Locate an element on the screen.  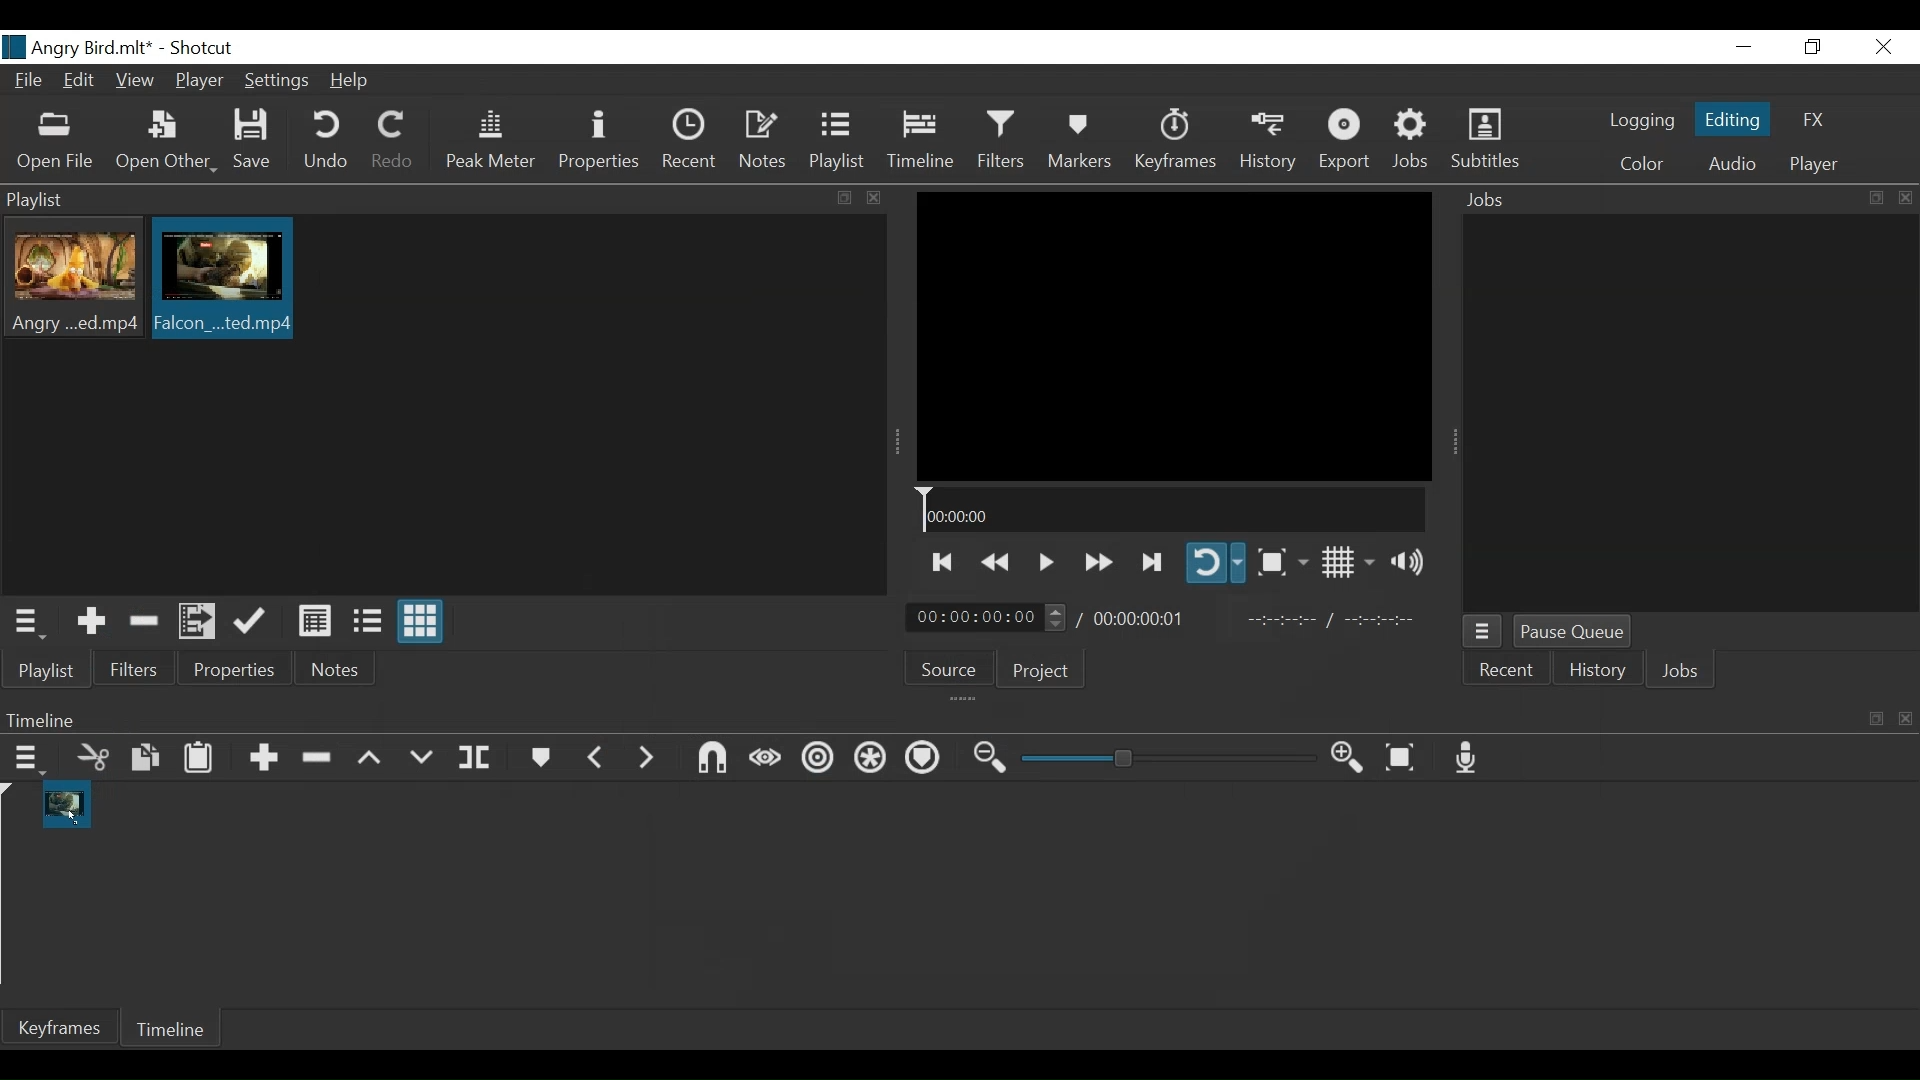
minimize is located at coordinates (1743, 48).